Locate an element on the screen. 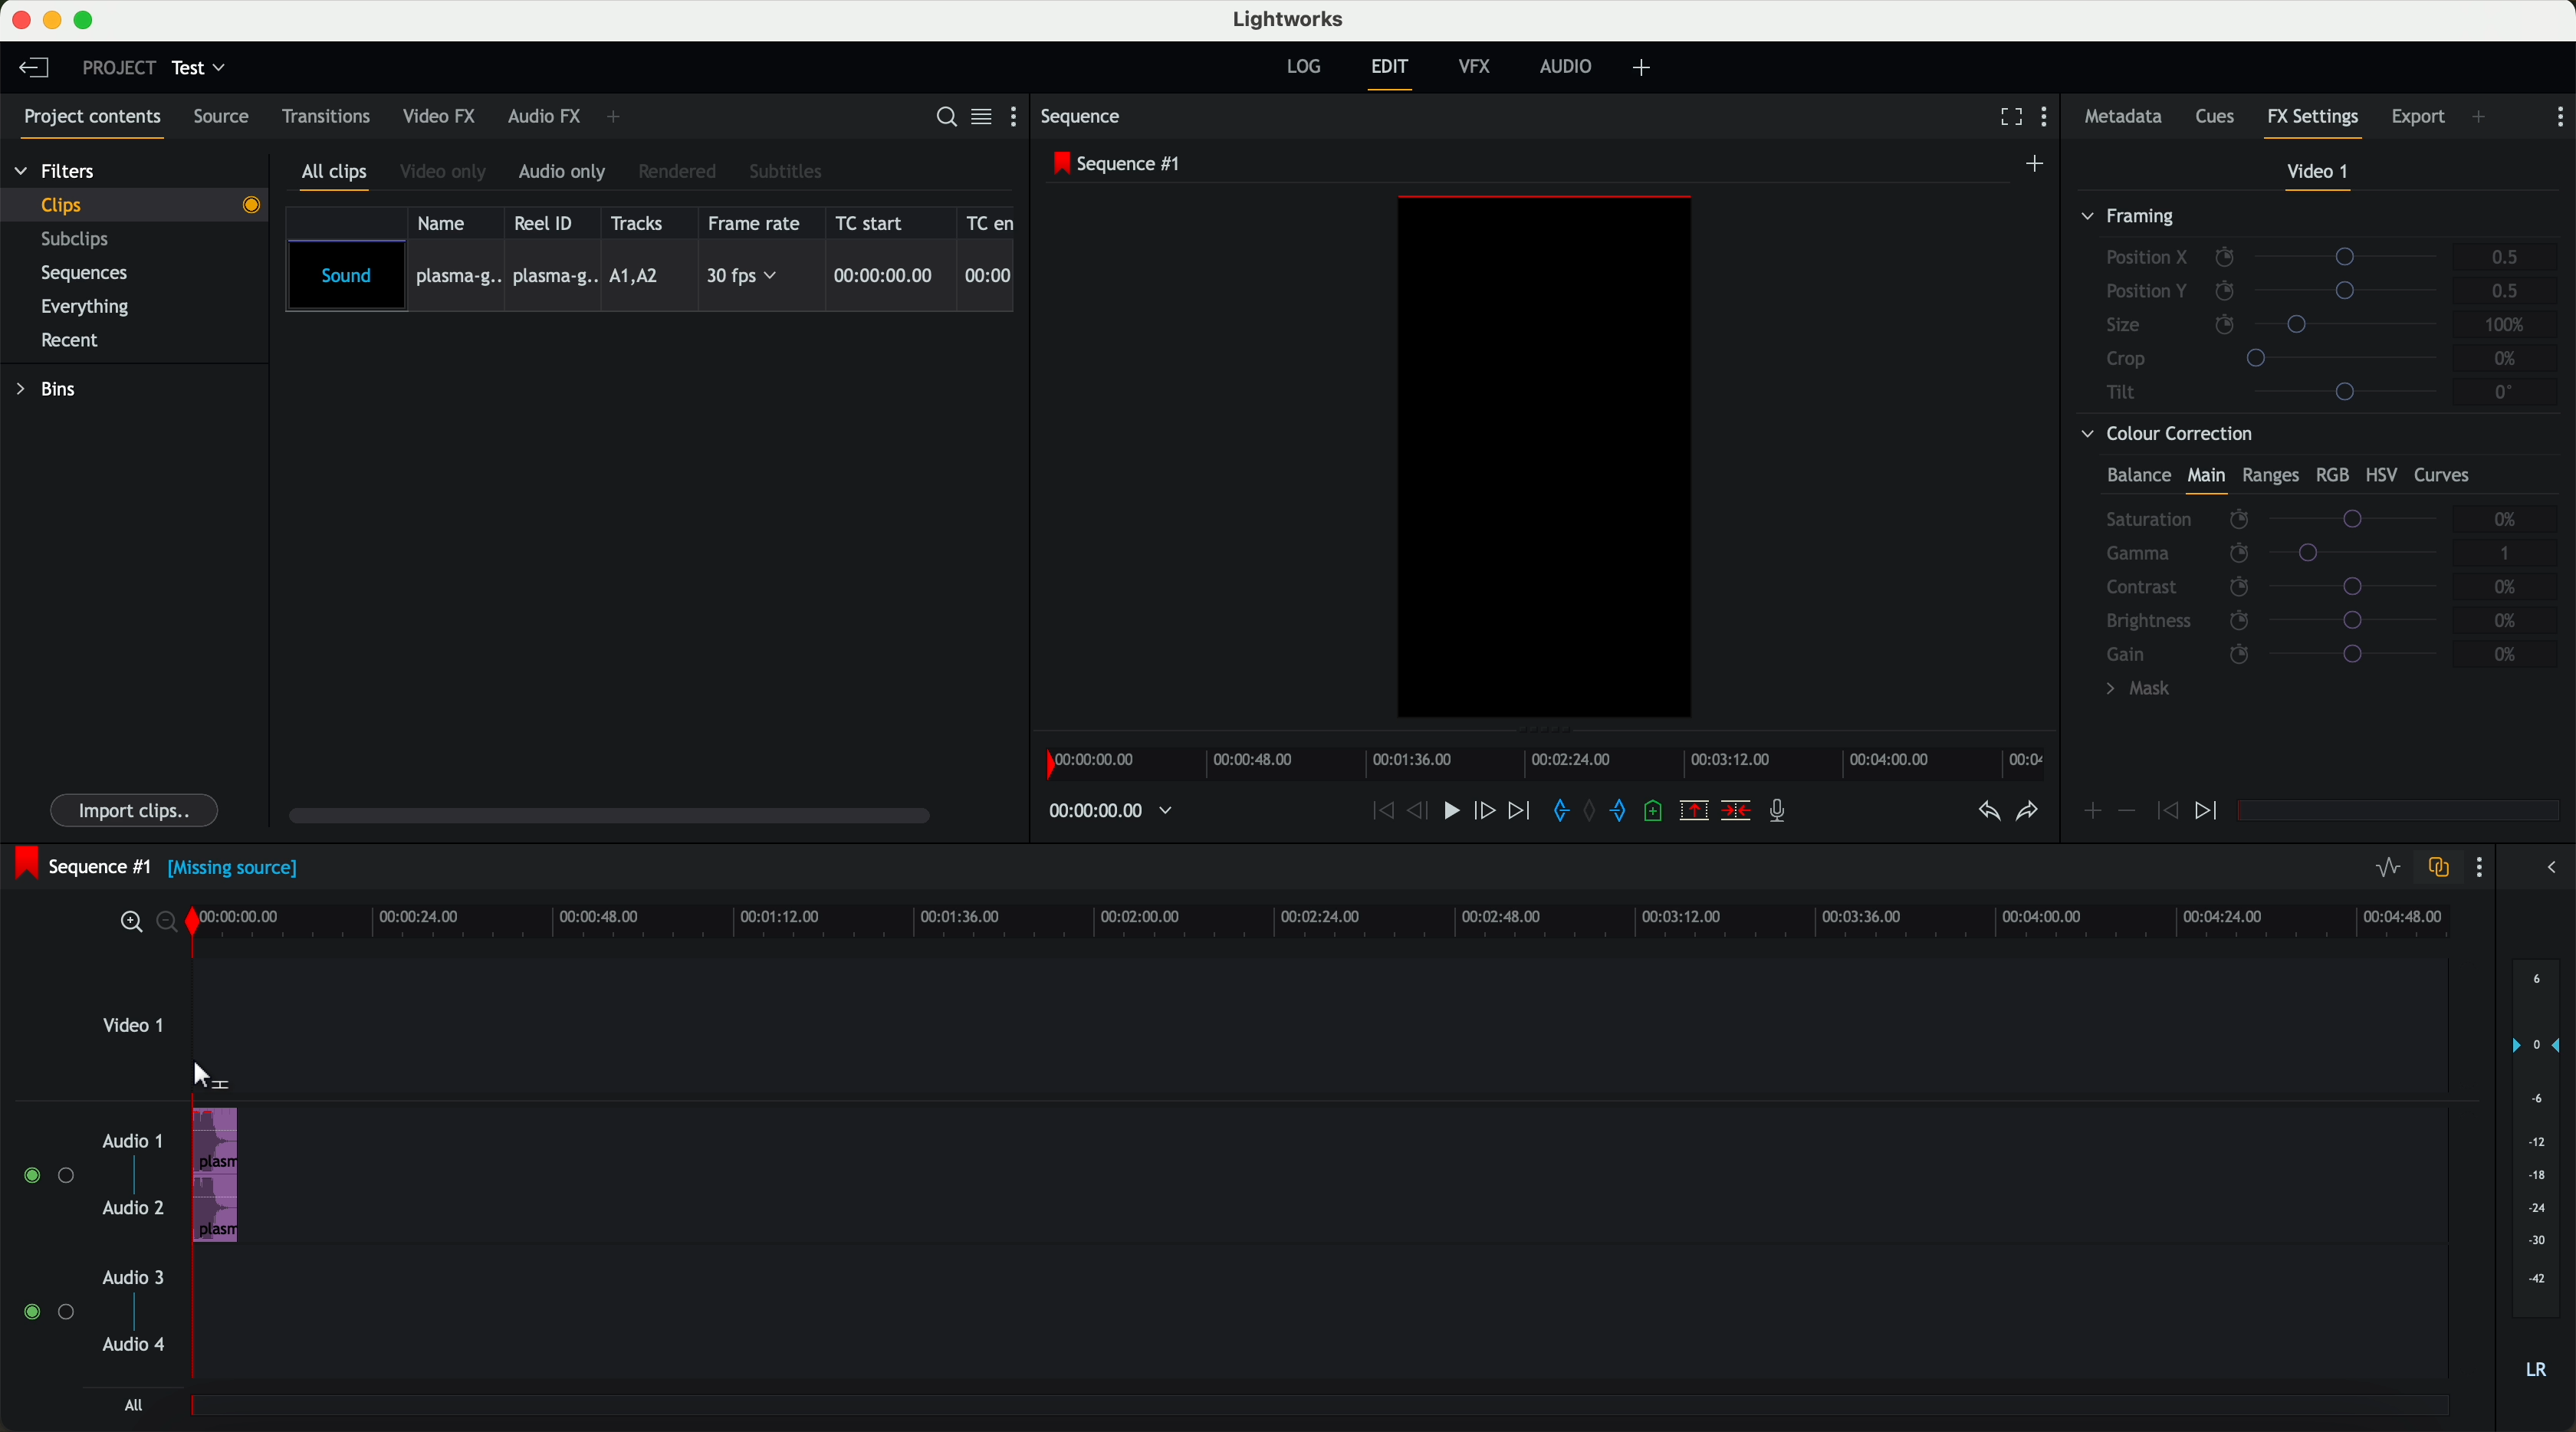 The image size is (2576, 1432). all clips is located at coordinates (339, 175).